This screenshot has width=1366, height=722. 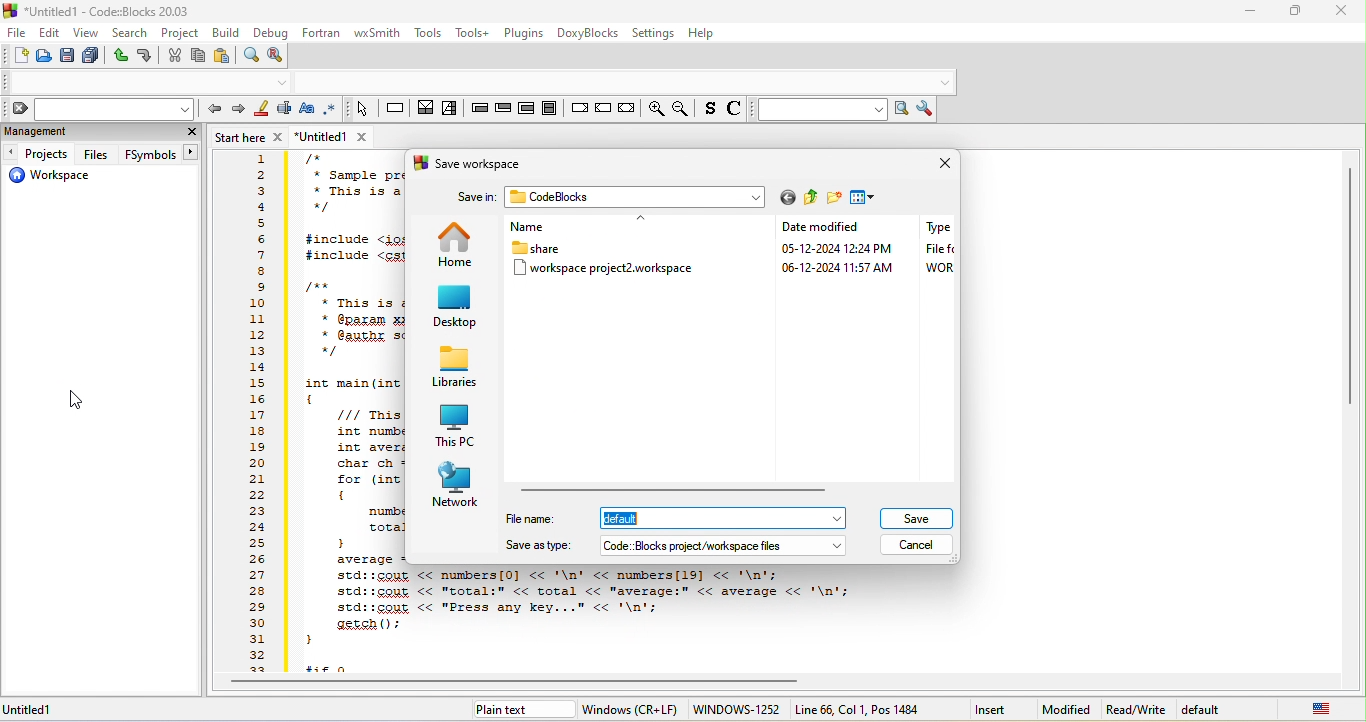 What do you see at coordinates (904, 110) in the screenshot?
I see `run search` at bounding box center [904, 110].